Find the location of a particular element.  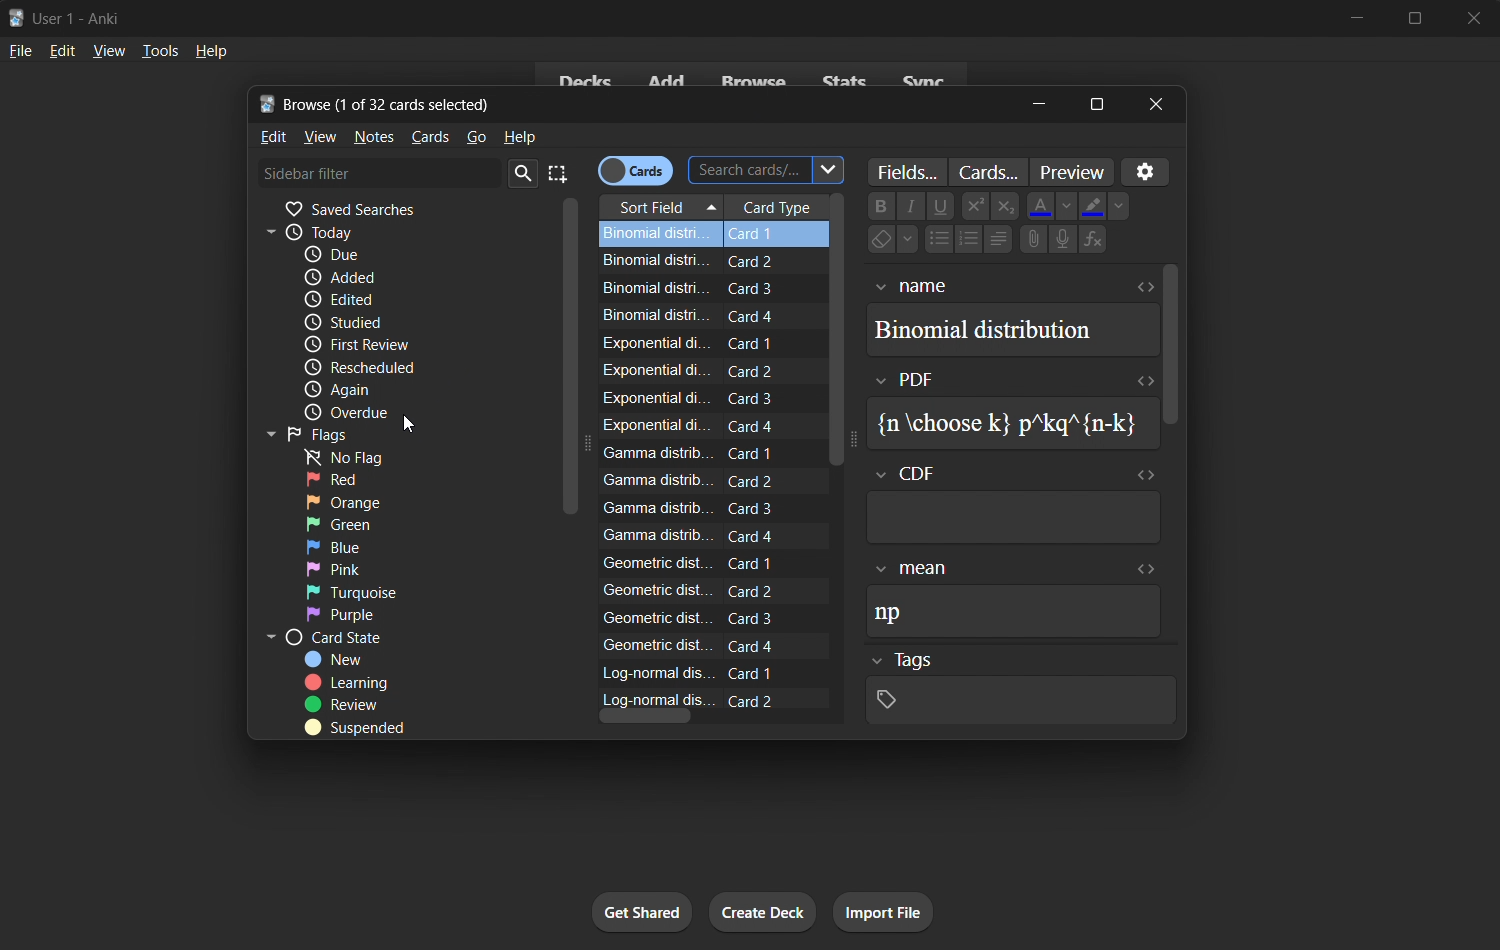

Binomial distri is located at coordinates (657, 233).